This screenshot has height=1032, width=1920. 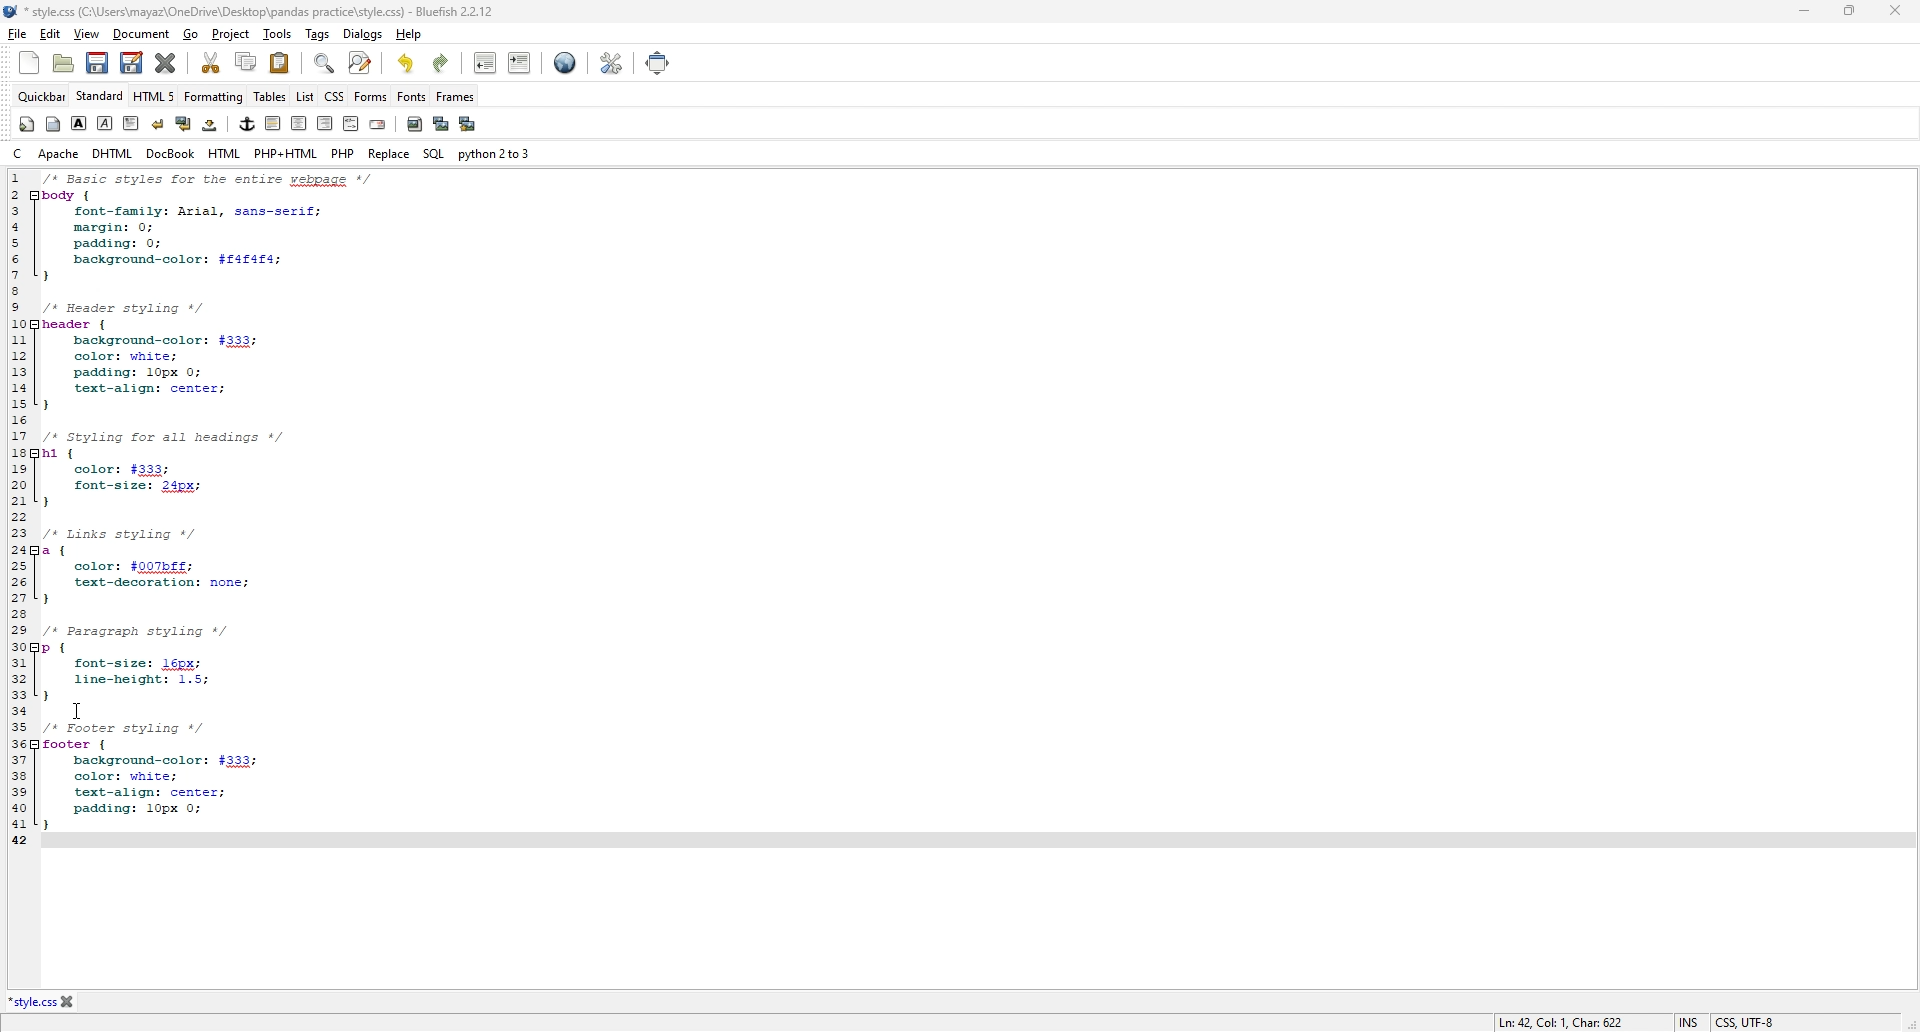 What do you see at coordinates (225, 154) in the screenshot?
I see `html` at bounding box center [225, 154].